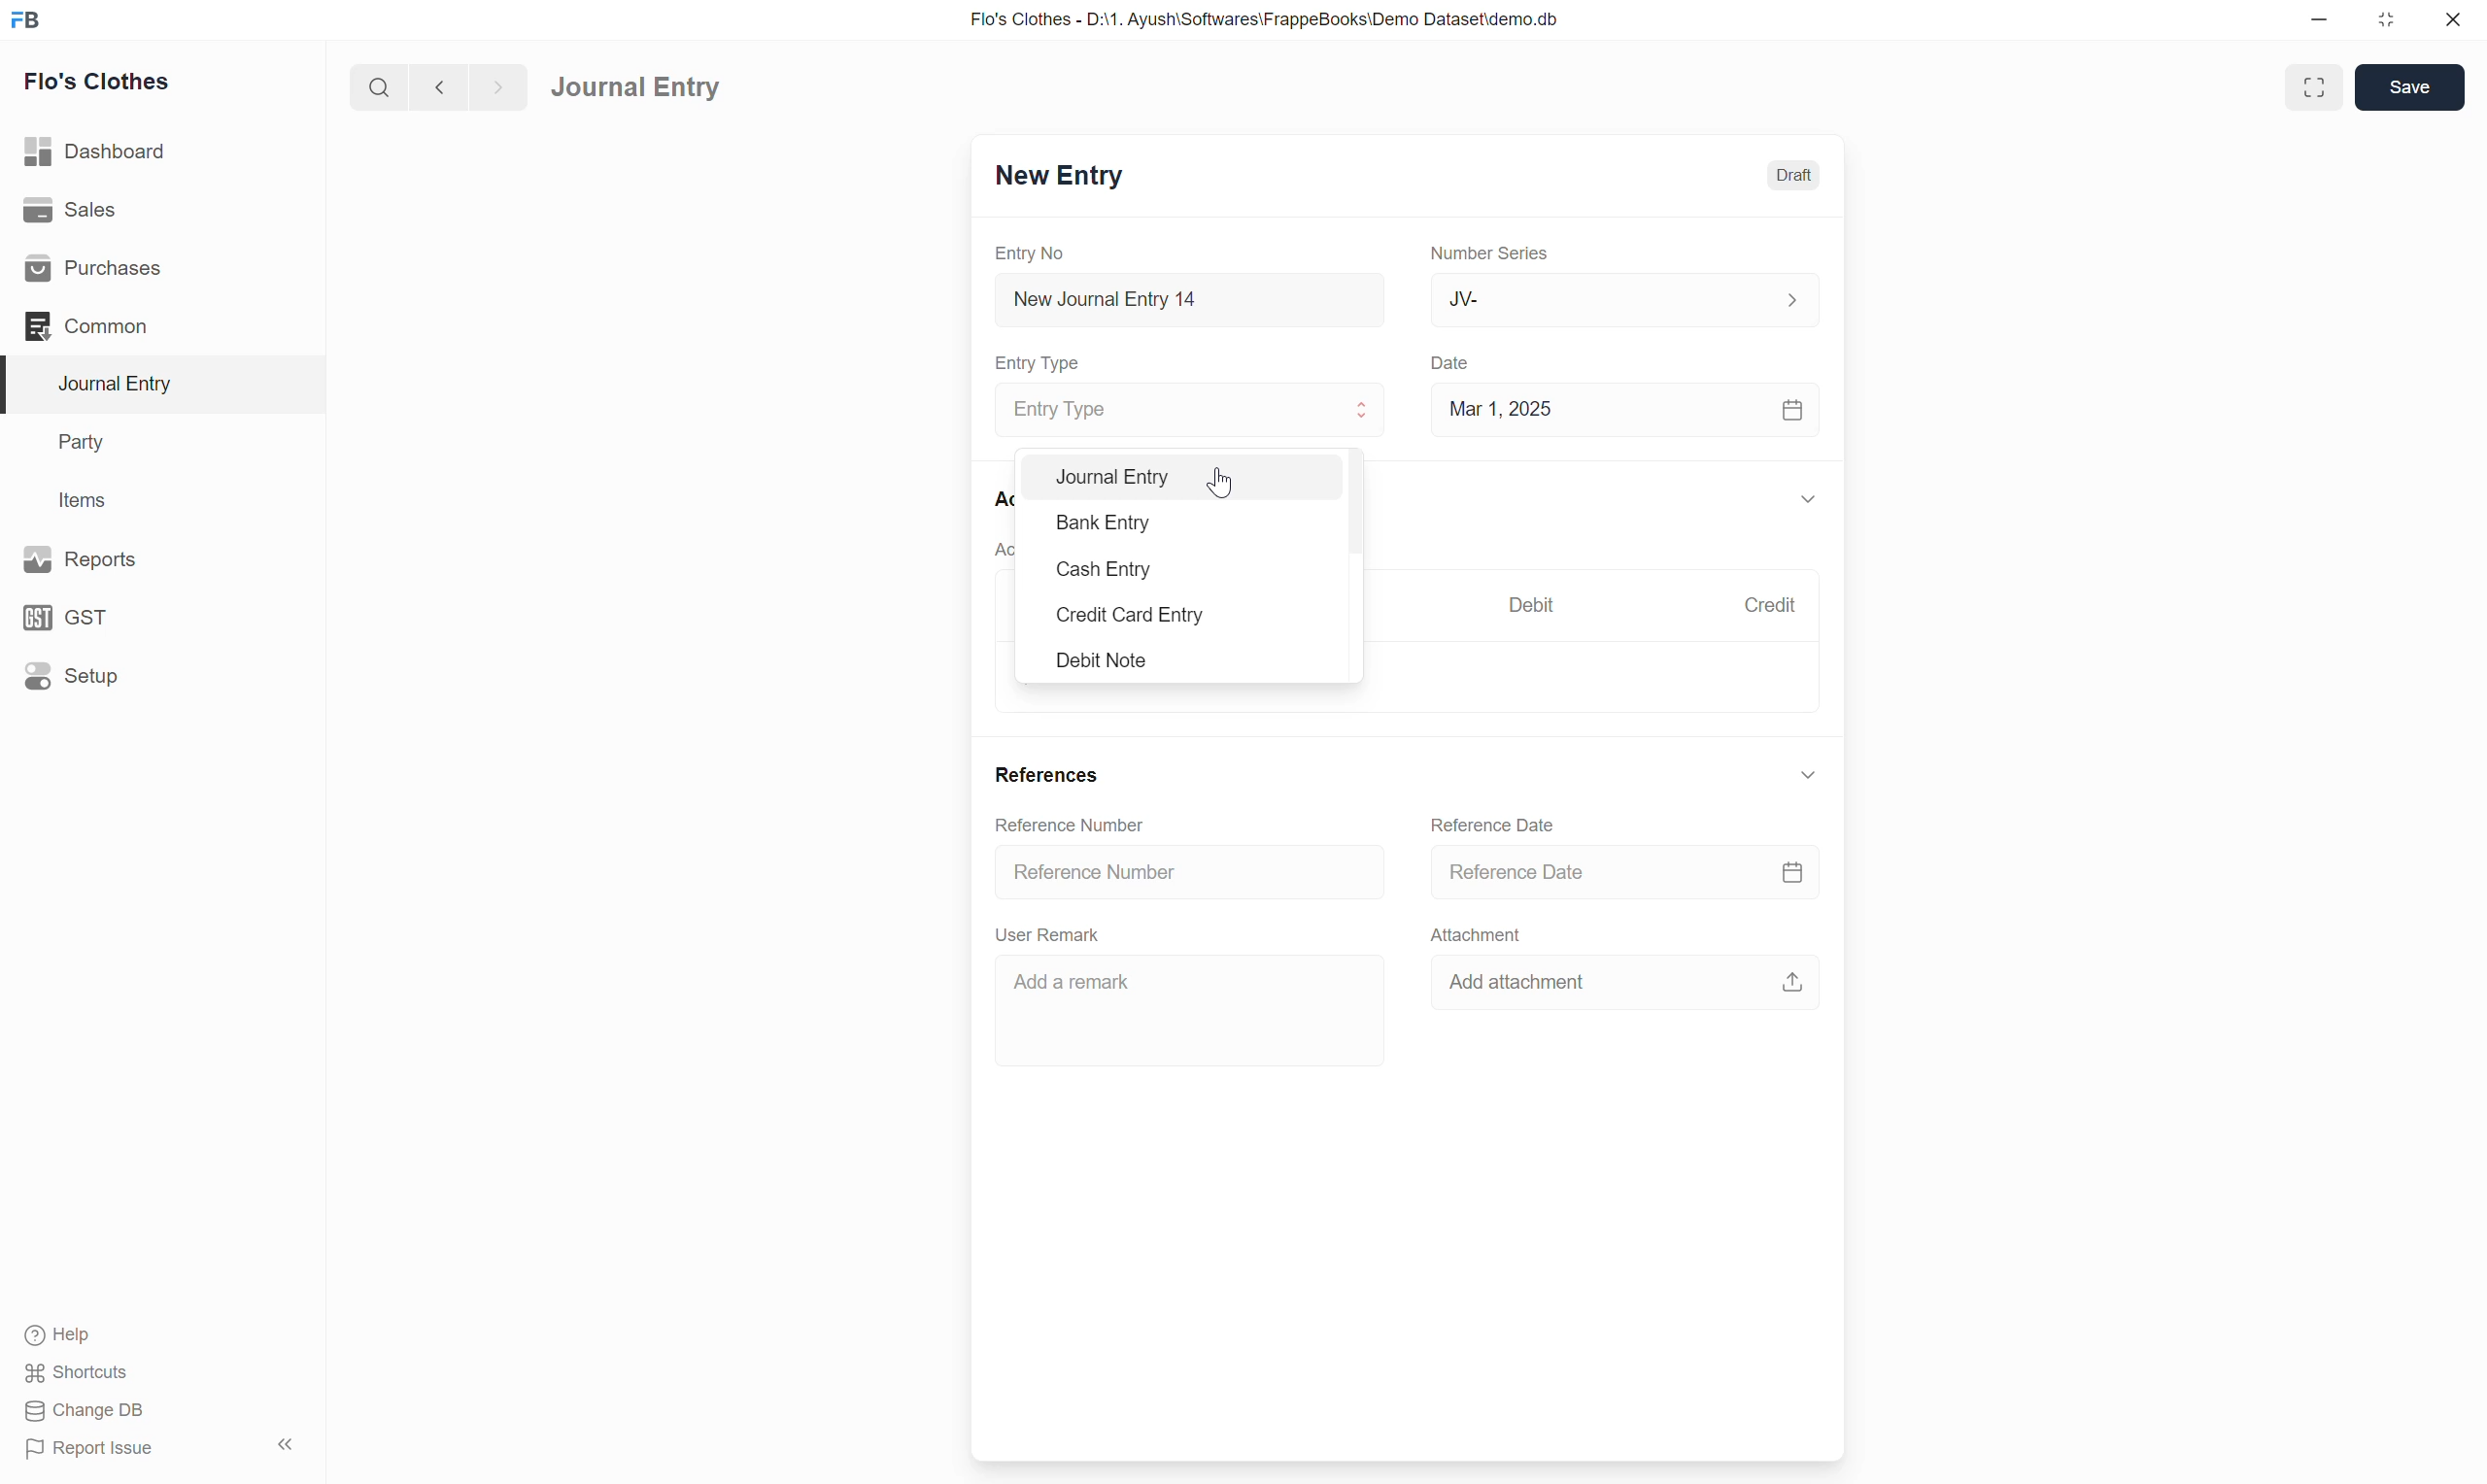  What do you see at coordinates (1223, 480) in the screenshot?
I see `cursor` at bounding box center [1223, 480].